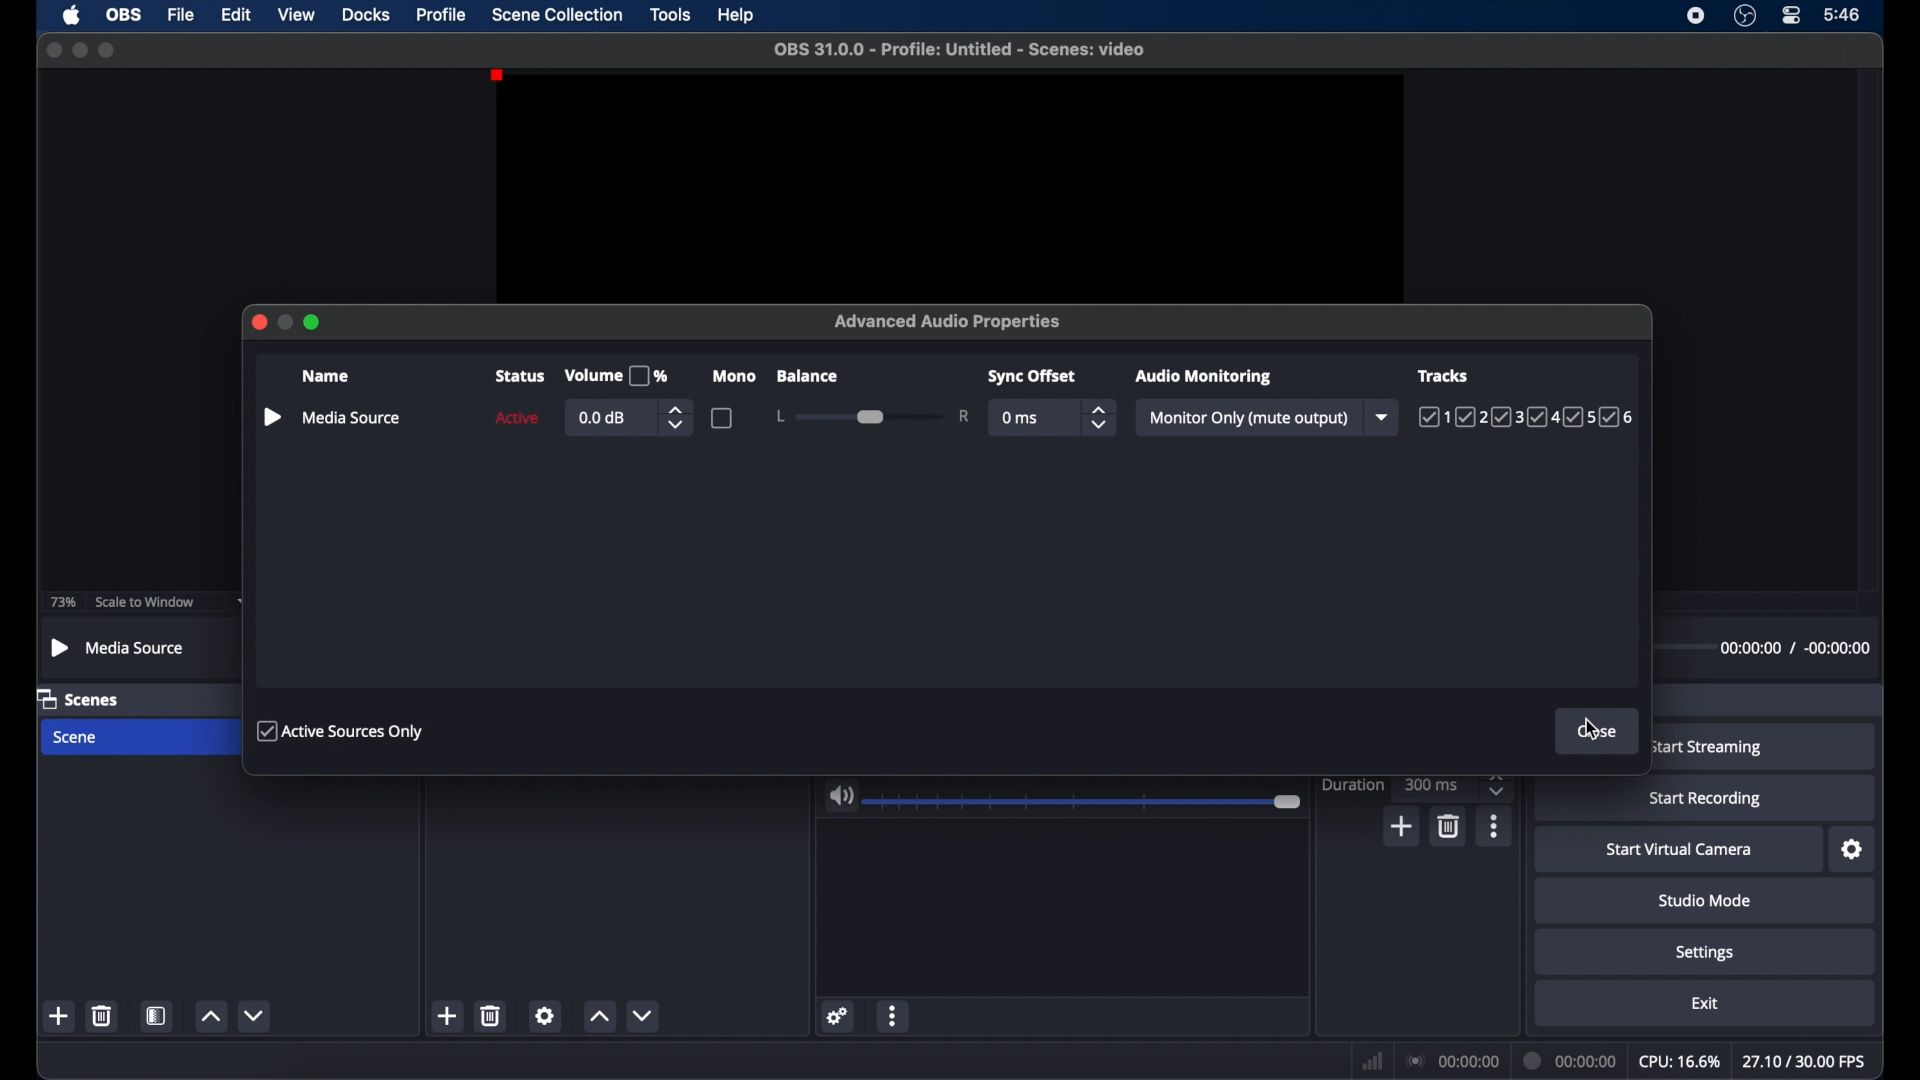 This screenshot has height=1080, width=1920. What do you see at coordinates (1567, 1060) in the screenshot?
I see `duration` at bounding box center [1567, 1060].